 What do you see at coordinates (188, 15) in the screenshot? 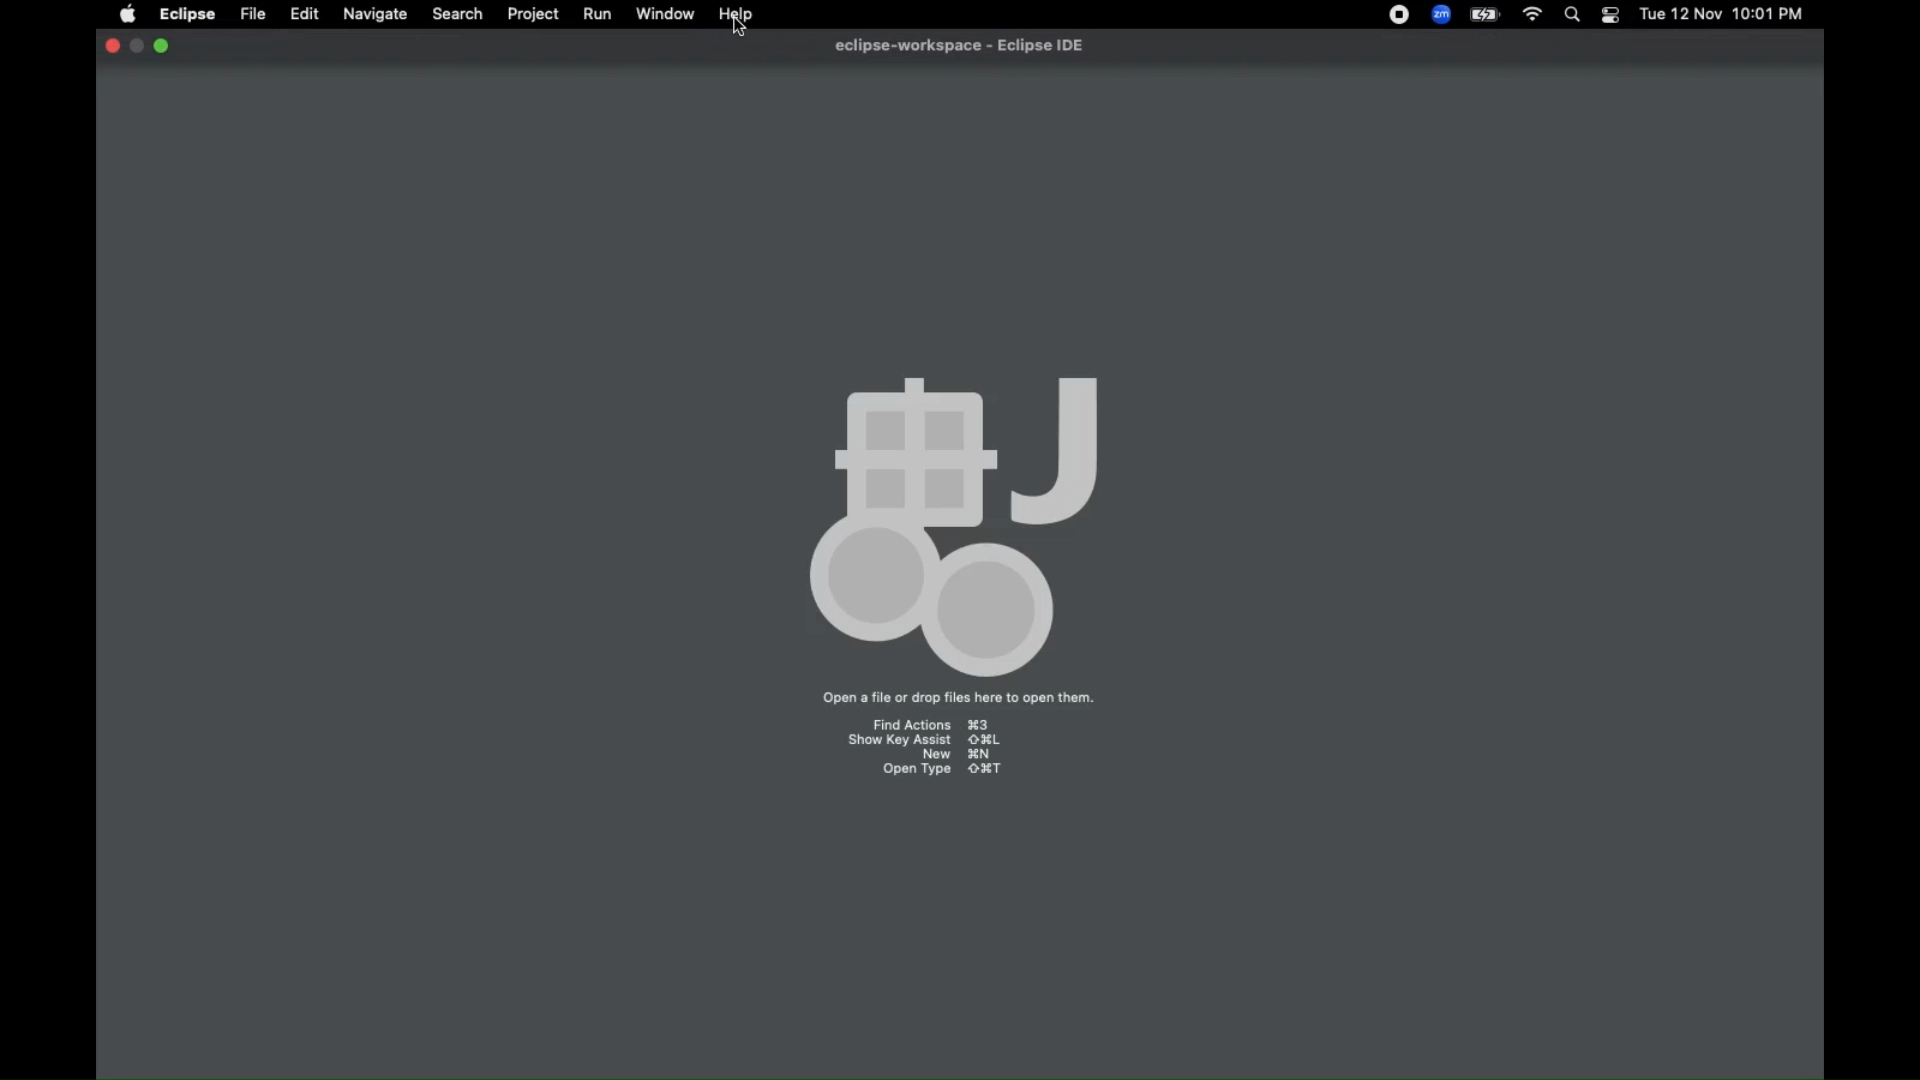
I see `Eclipse` at bounding box center [188, 15].